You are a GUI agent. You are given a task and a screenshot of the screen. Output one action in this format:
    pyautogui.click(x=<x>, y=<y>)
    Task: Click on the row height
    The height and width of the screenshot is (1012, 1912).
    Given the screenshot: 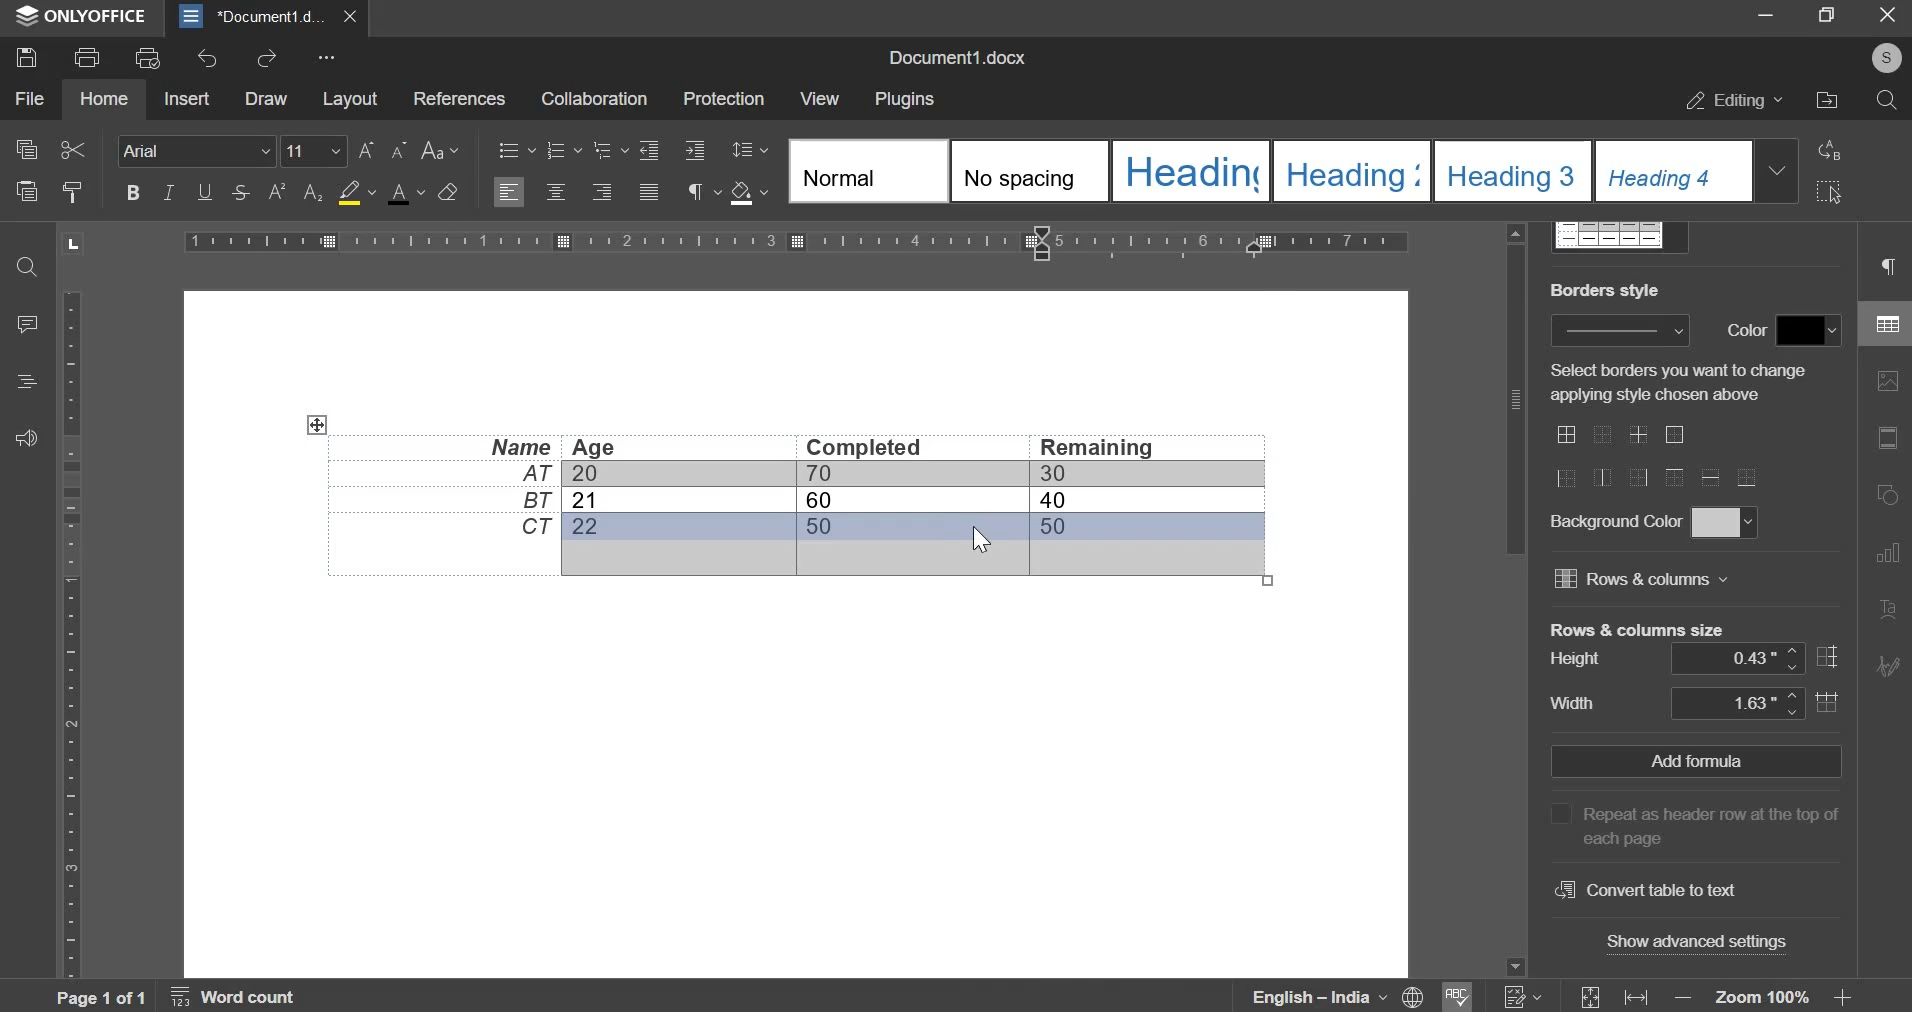 What is the action you would take?
    pyautogui.click(x=1753, y=658)
    